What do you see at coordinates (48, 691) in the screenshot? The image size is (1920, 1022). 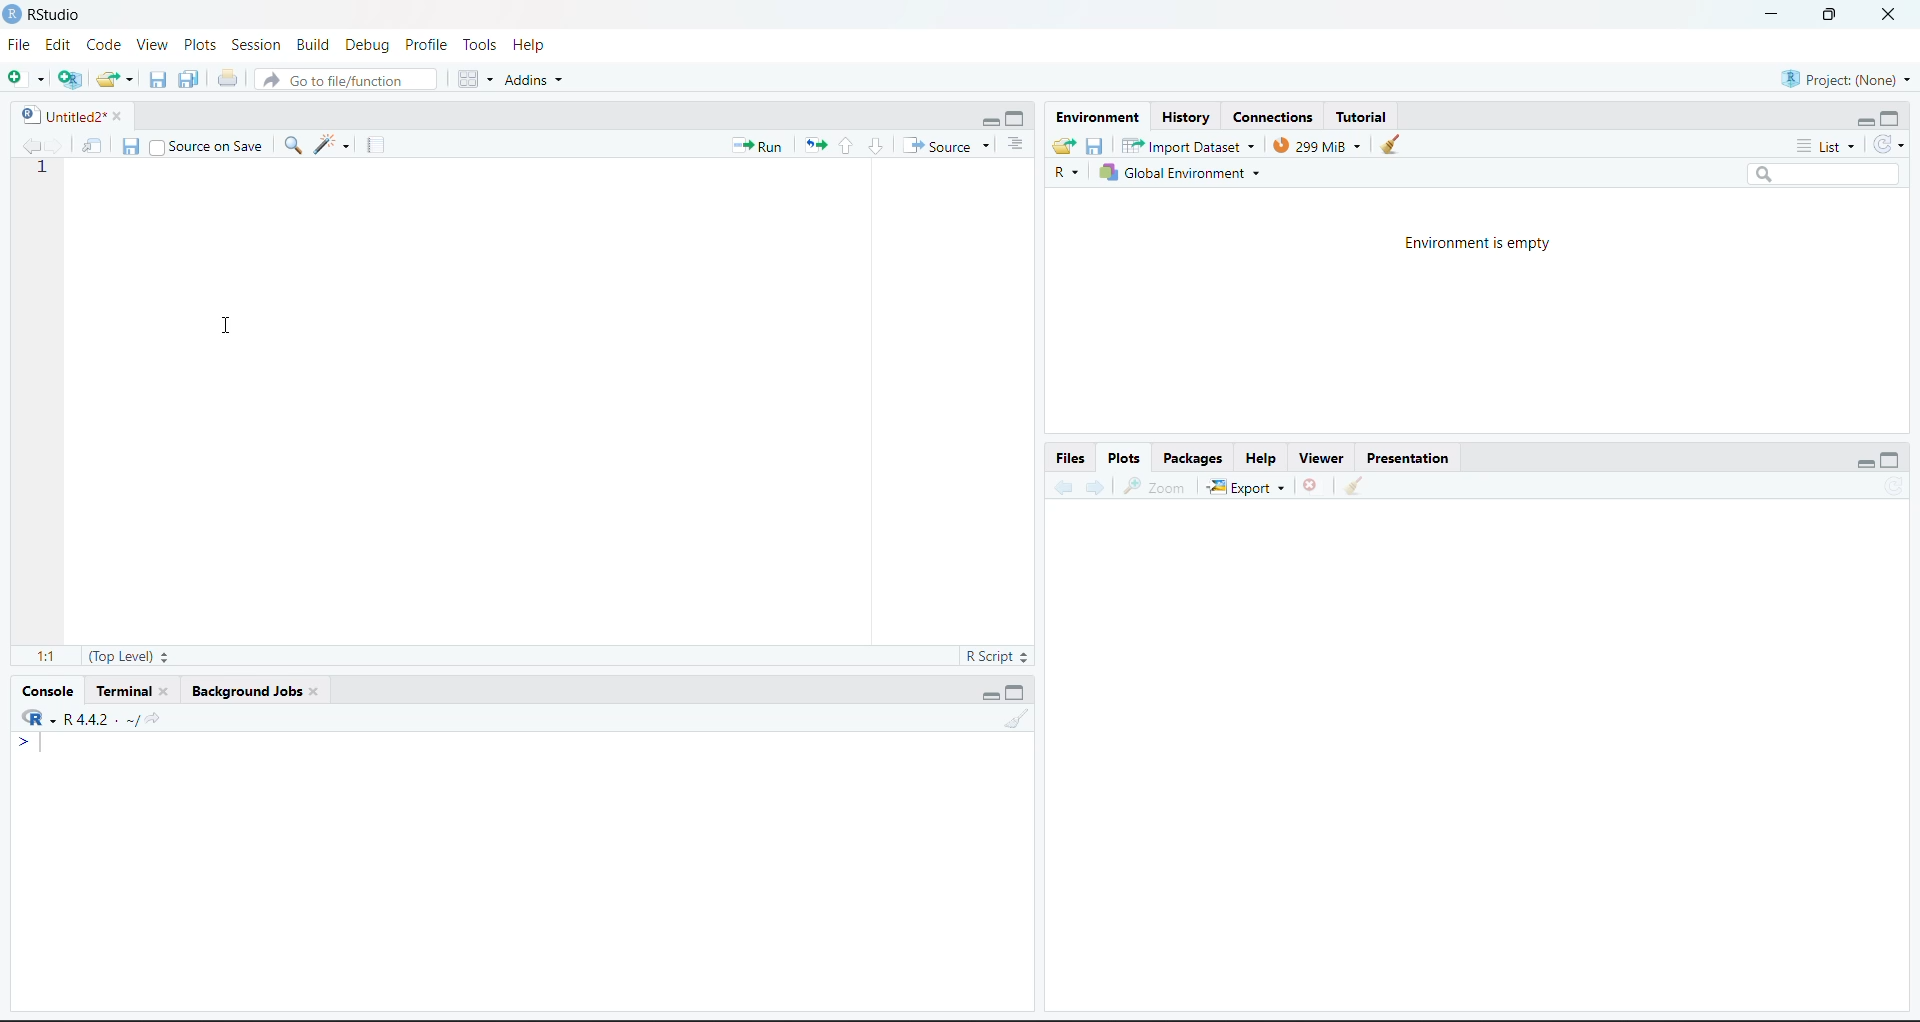 I see `Console` at bounding box center [48, 691].